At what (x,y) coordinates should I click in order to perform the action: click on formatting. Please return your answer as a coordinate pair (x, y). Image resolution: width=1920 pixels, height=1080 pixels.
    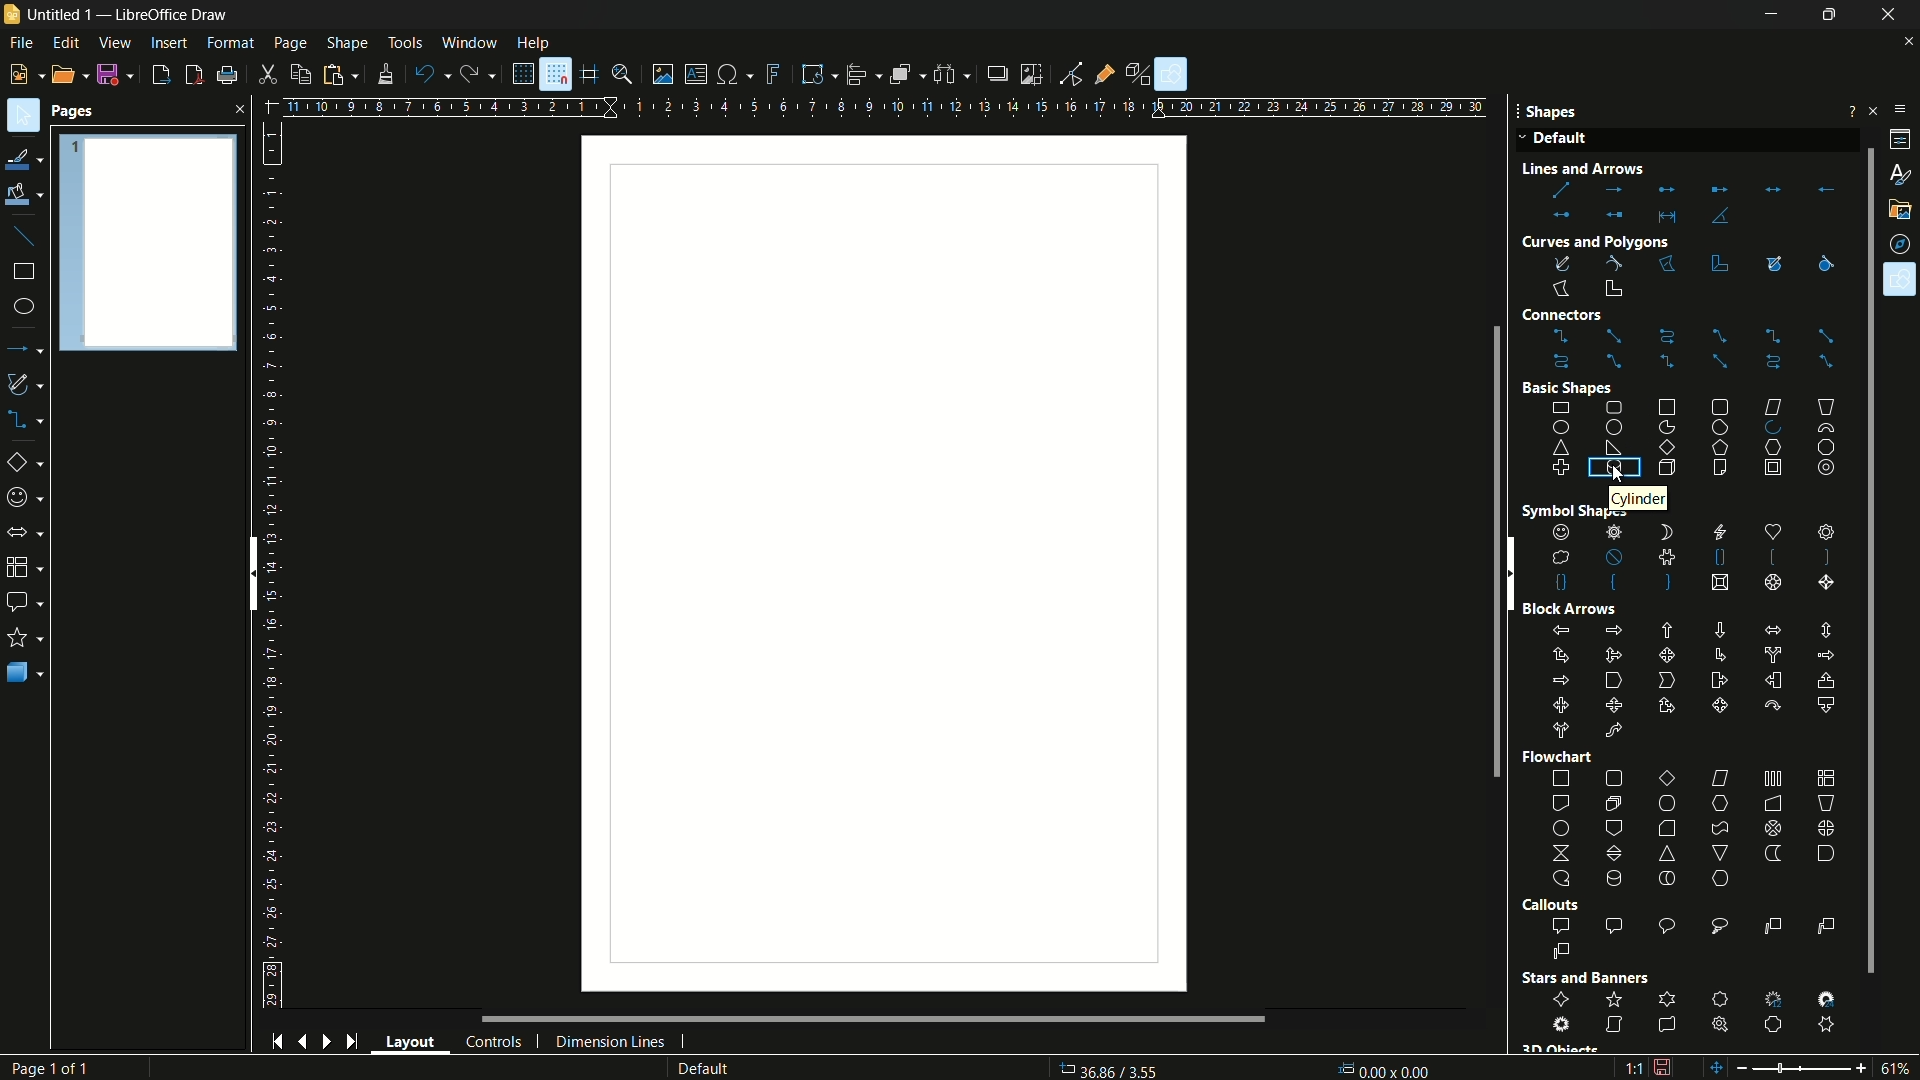
    Looking at the image, I should click on (388, 74).